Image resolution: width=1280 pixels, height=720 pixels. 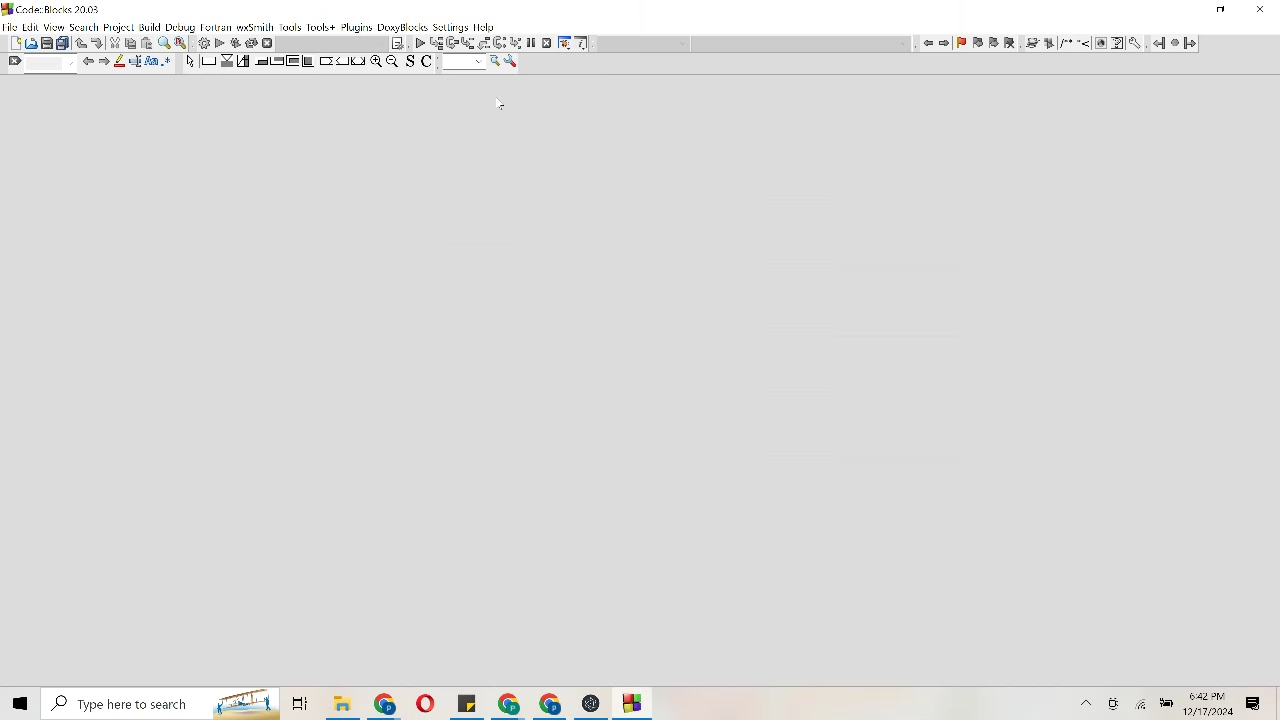 What do you see at coordinates (182, 43) in the screenshot?
I see `Replace` at bounding box center [182, 43].